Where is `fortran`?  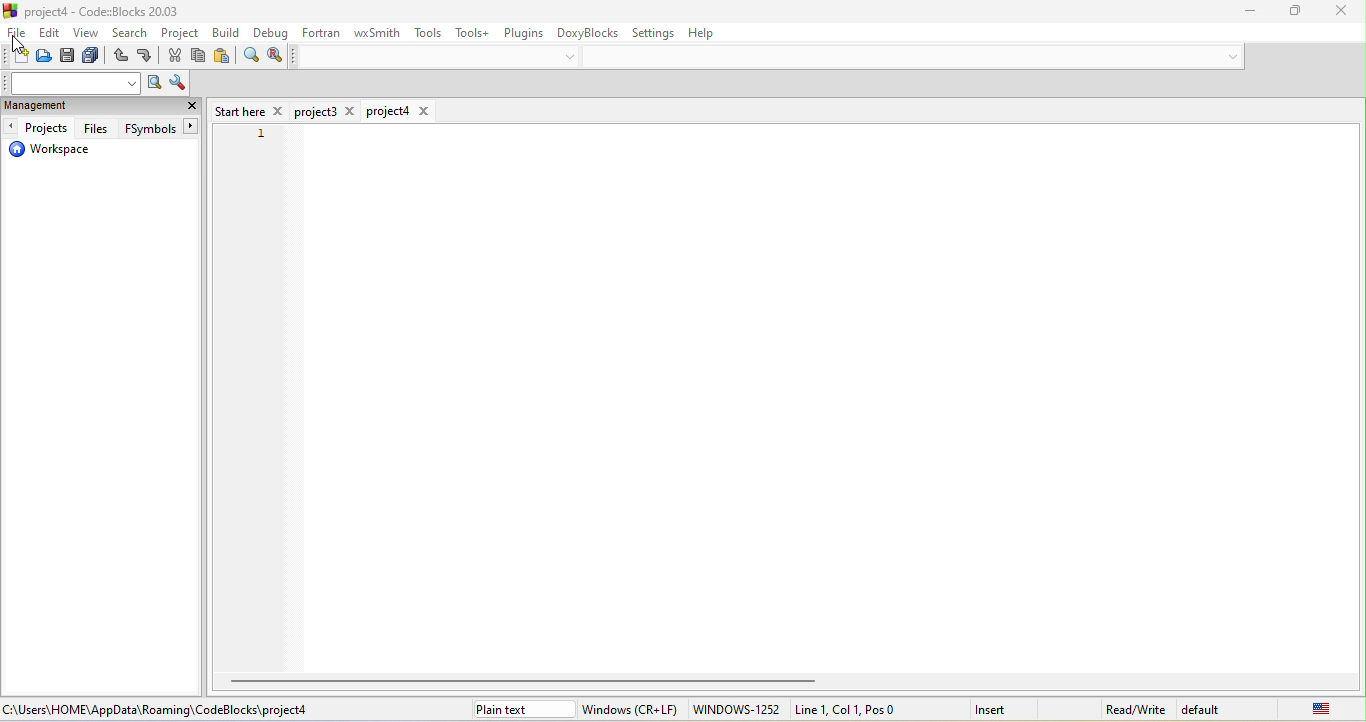 fortran is located at coordinates (322, 32).